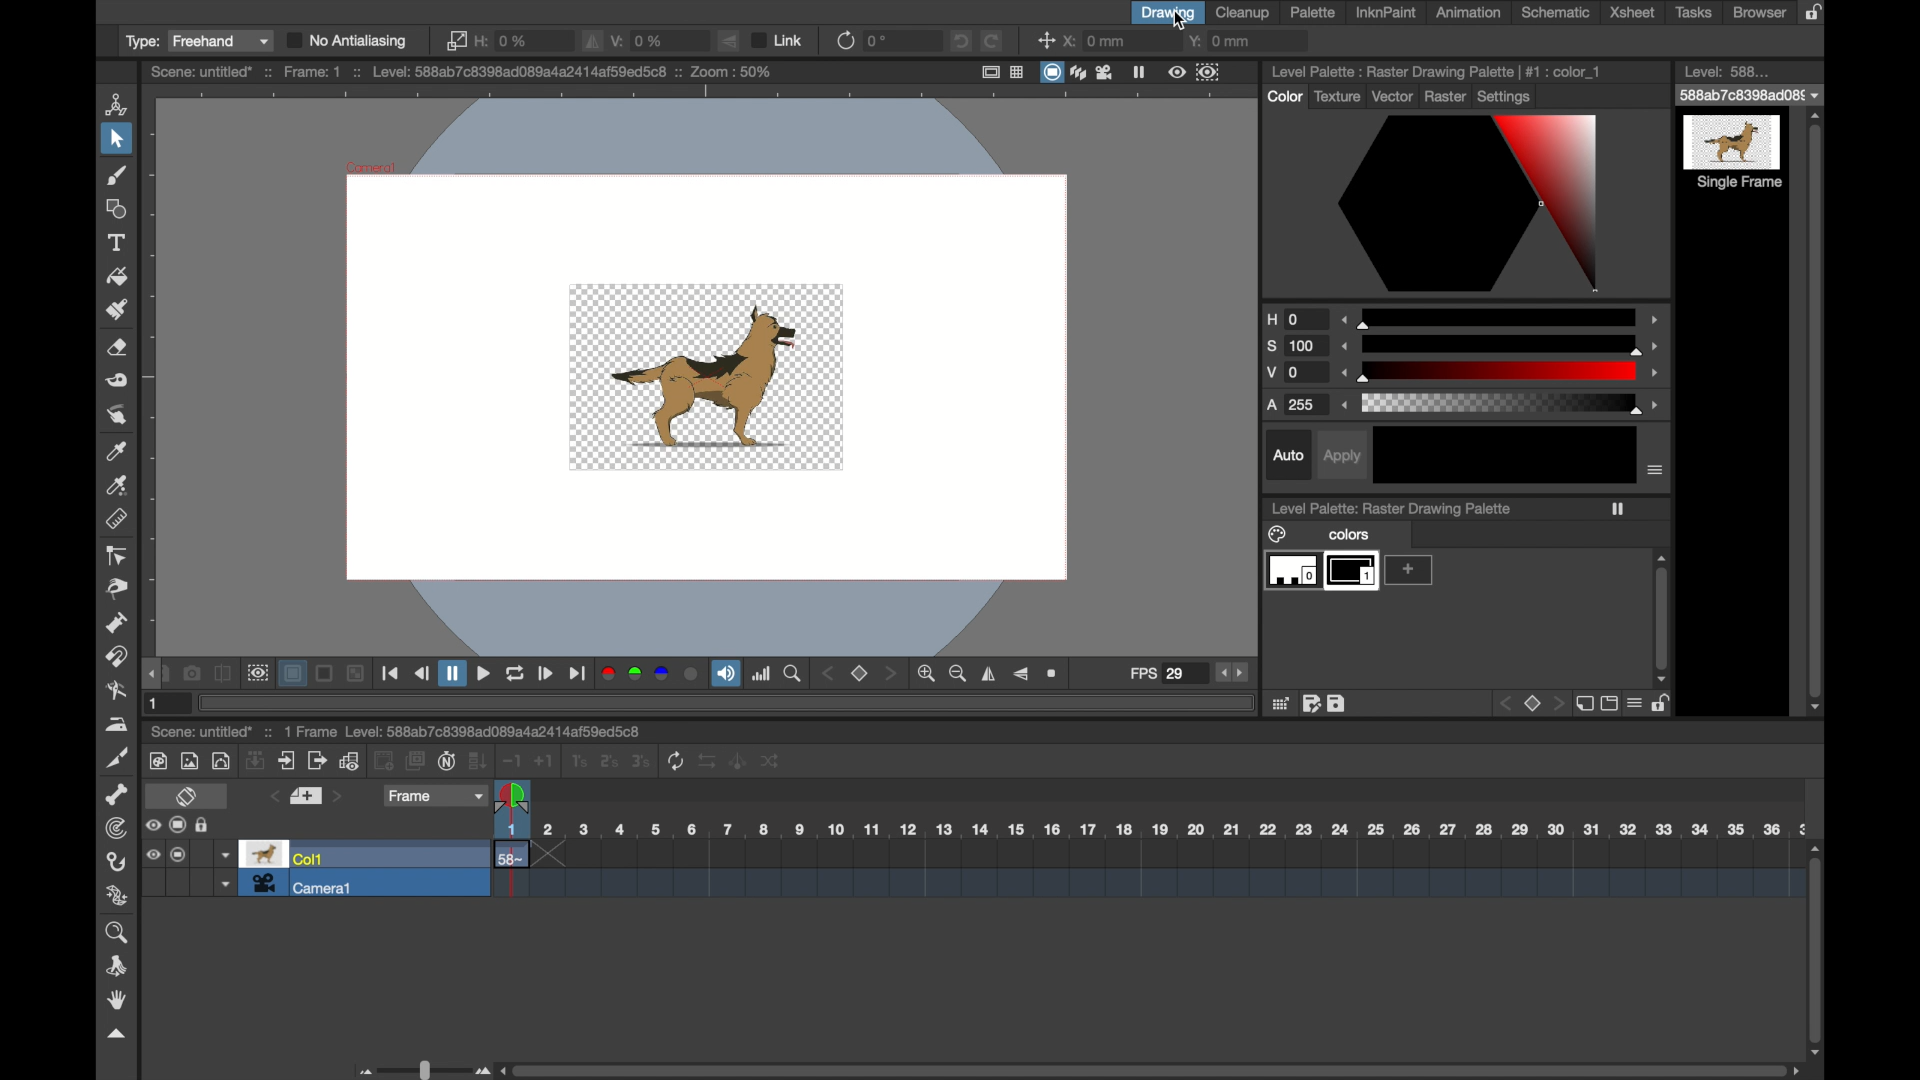  I want to click on browser, so click(1759, 12).